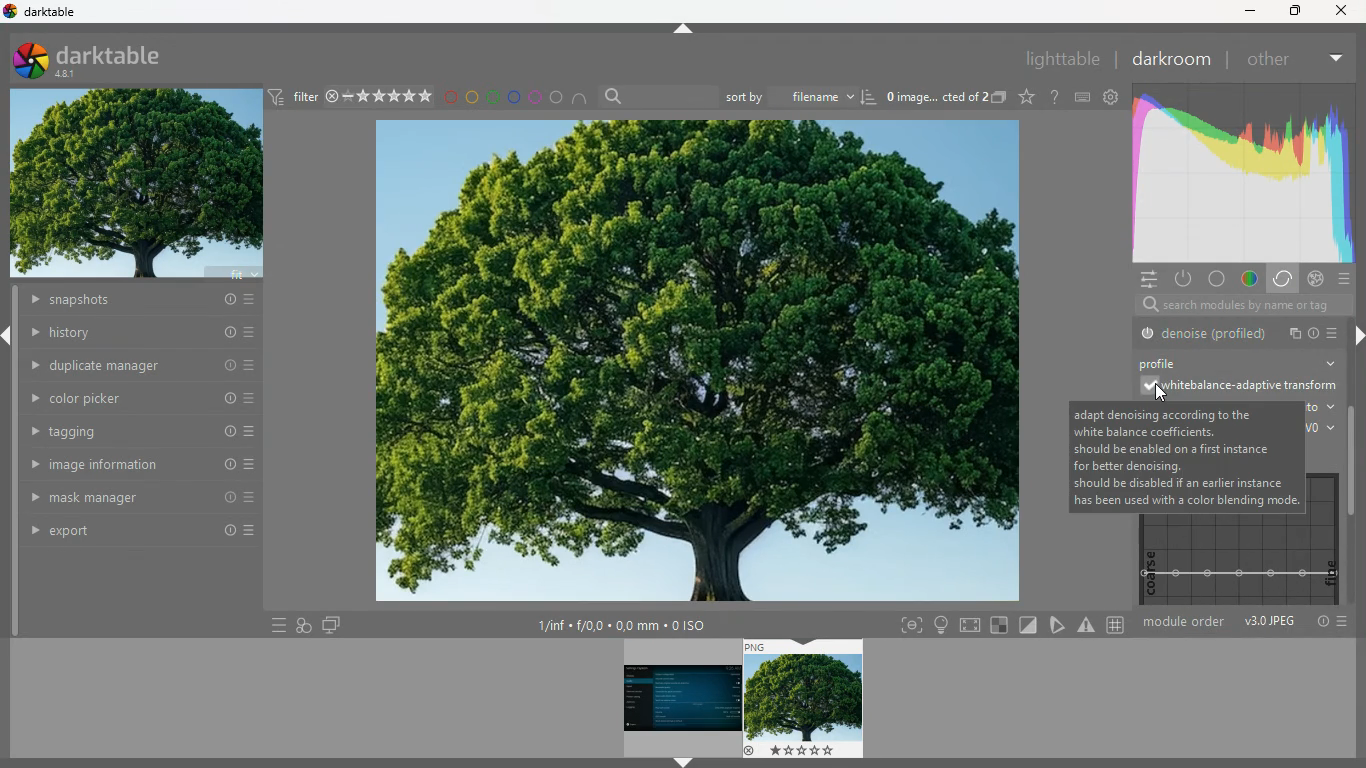  I want to click on settings, so click(1147, 279).